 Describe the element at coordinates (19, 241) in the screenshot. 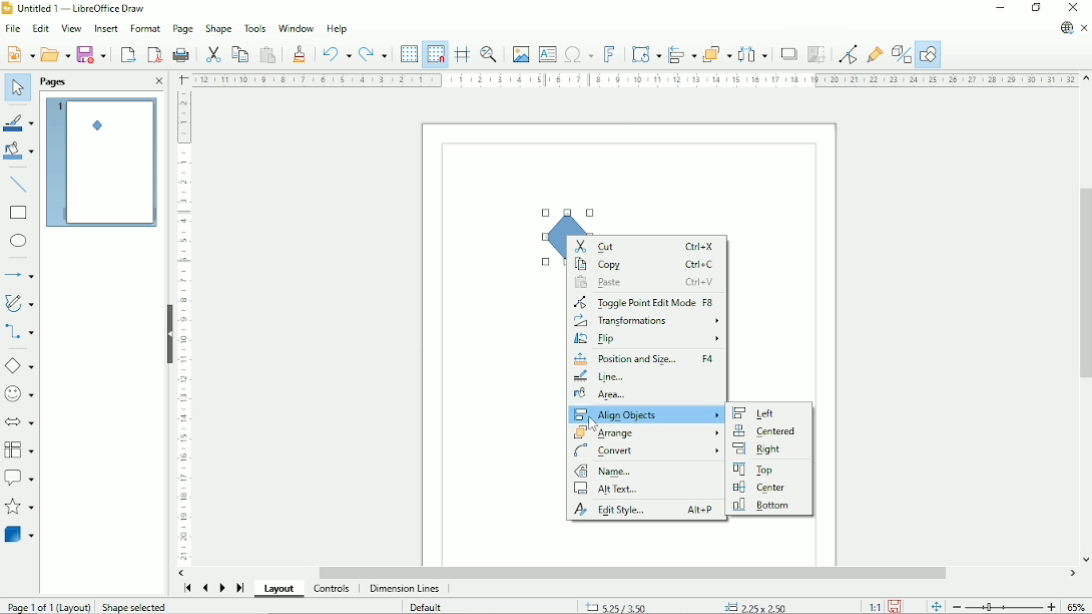

I see `Ellipse` at that location.